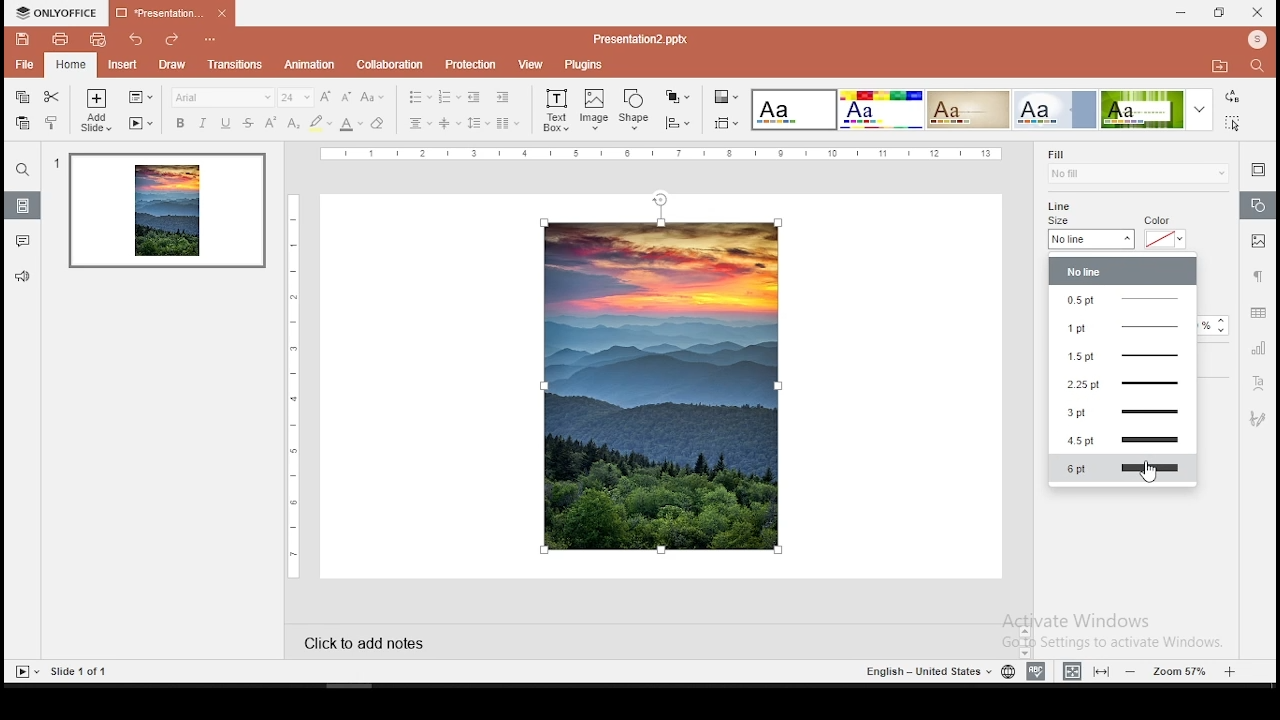 The image size is (1280, 720). I want to click on 6pt, so click(1123, 468).